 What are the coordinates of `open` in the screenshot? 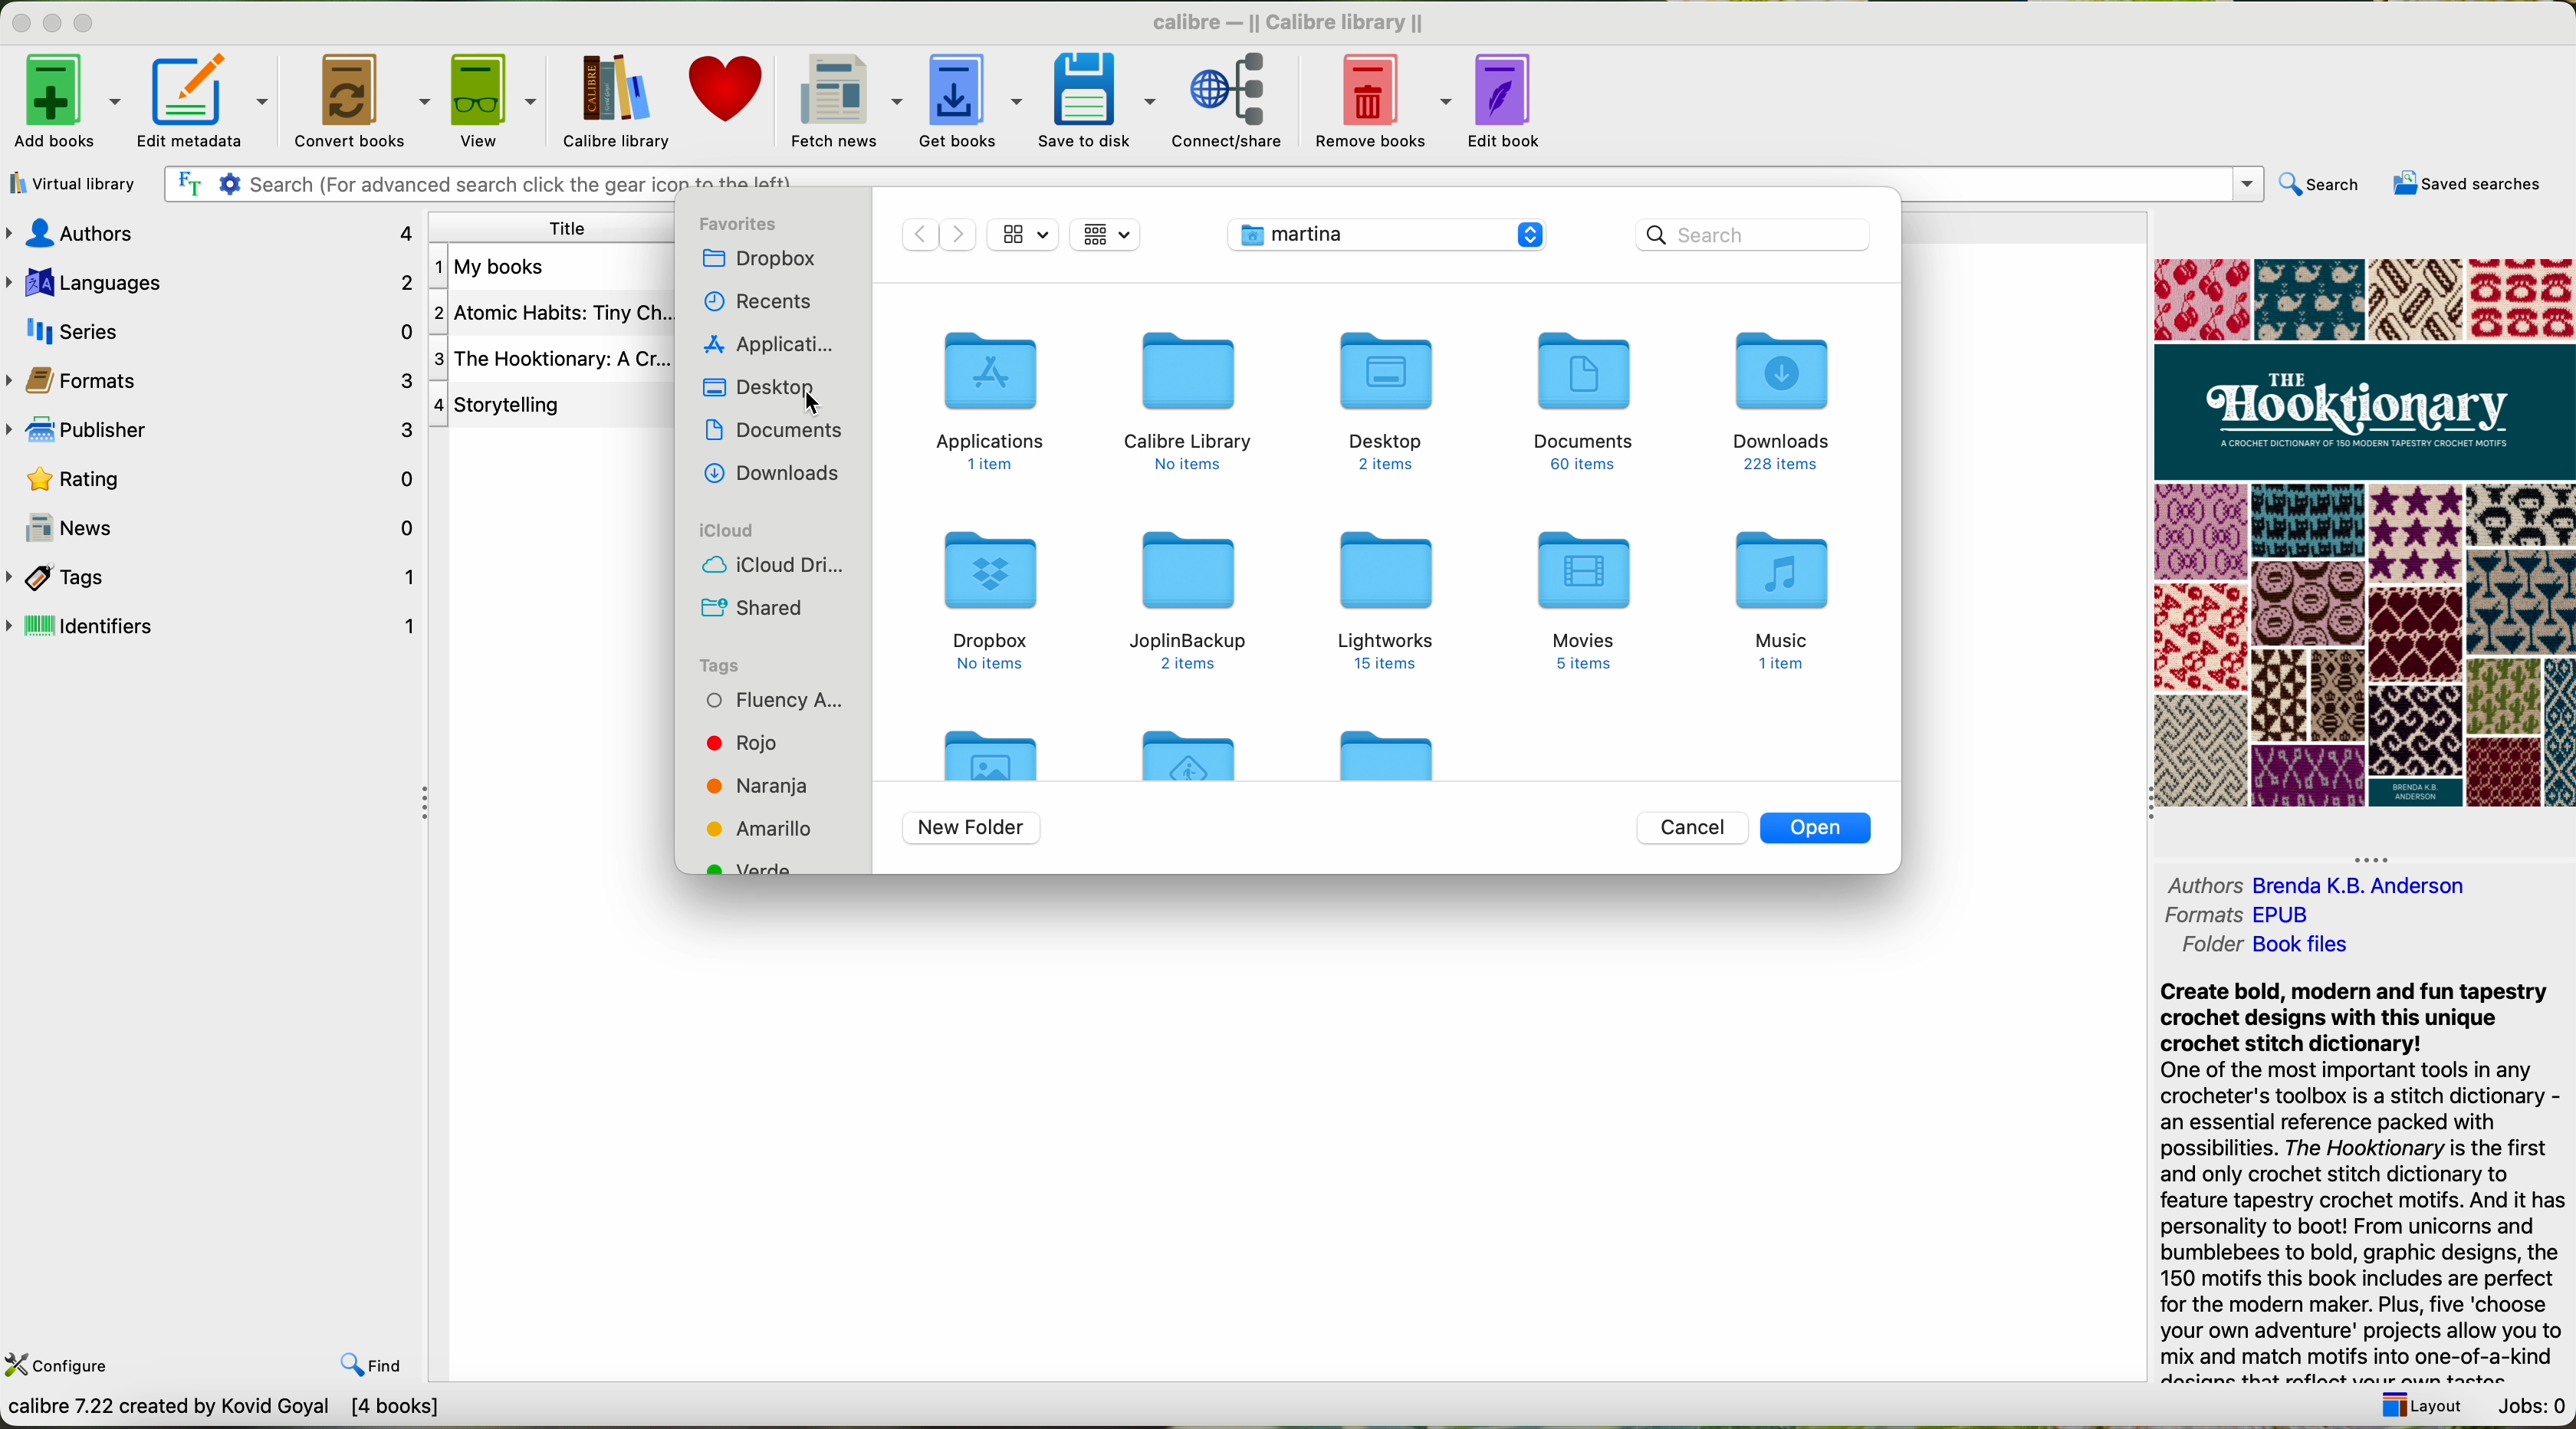 It's located at (1818, 827).